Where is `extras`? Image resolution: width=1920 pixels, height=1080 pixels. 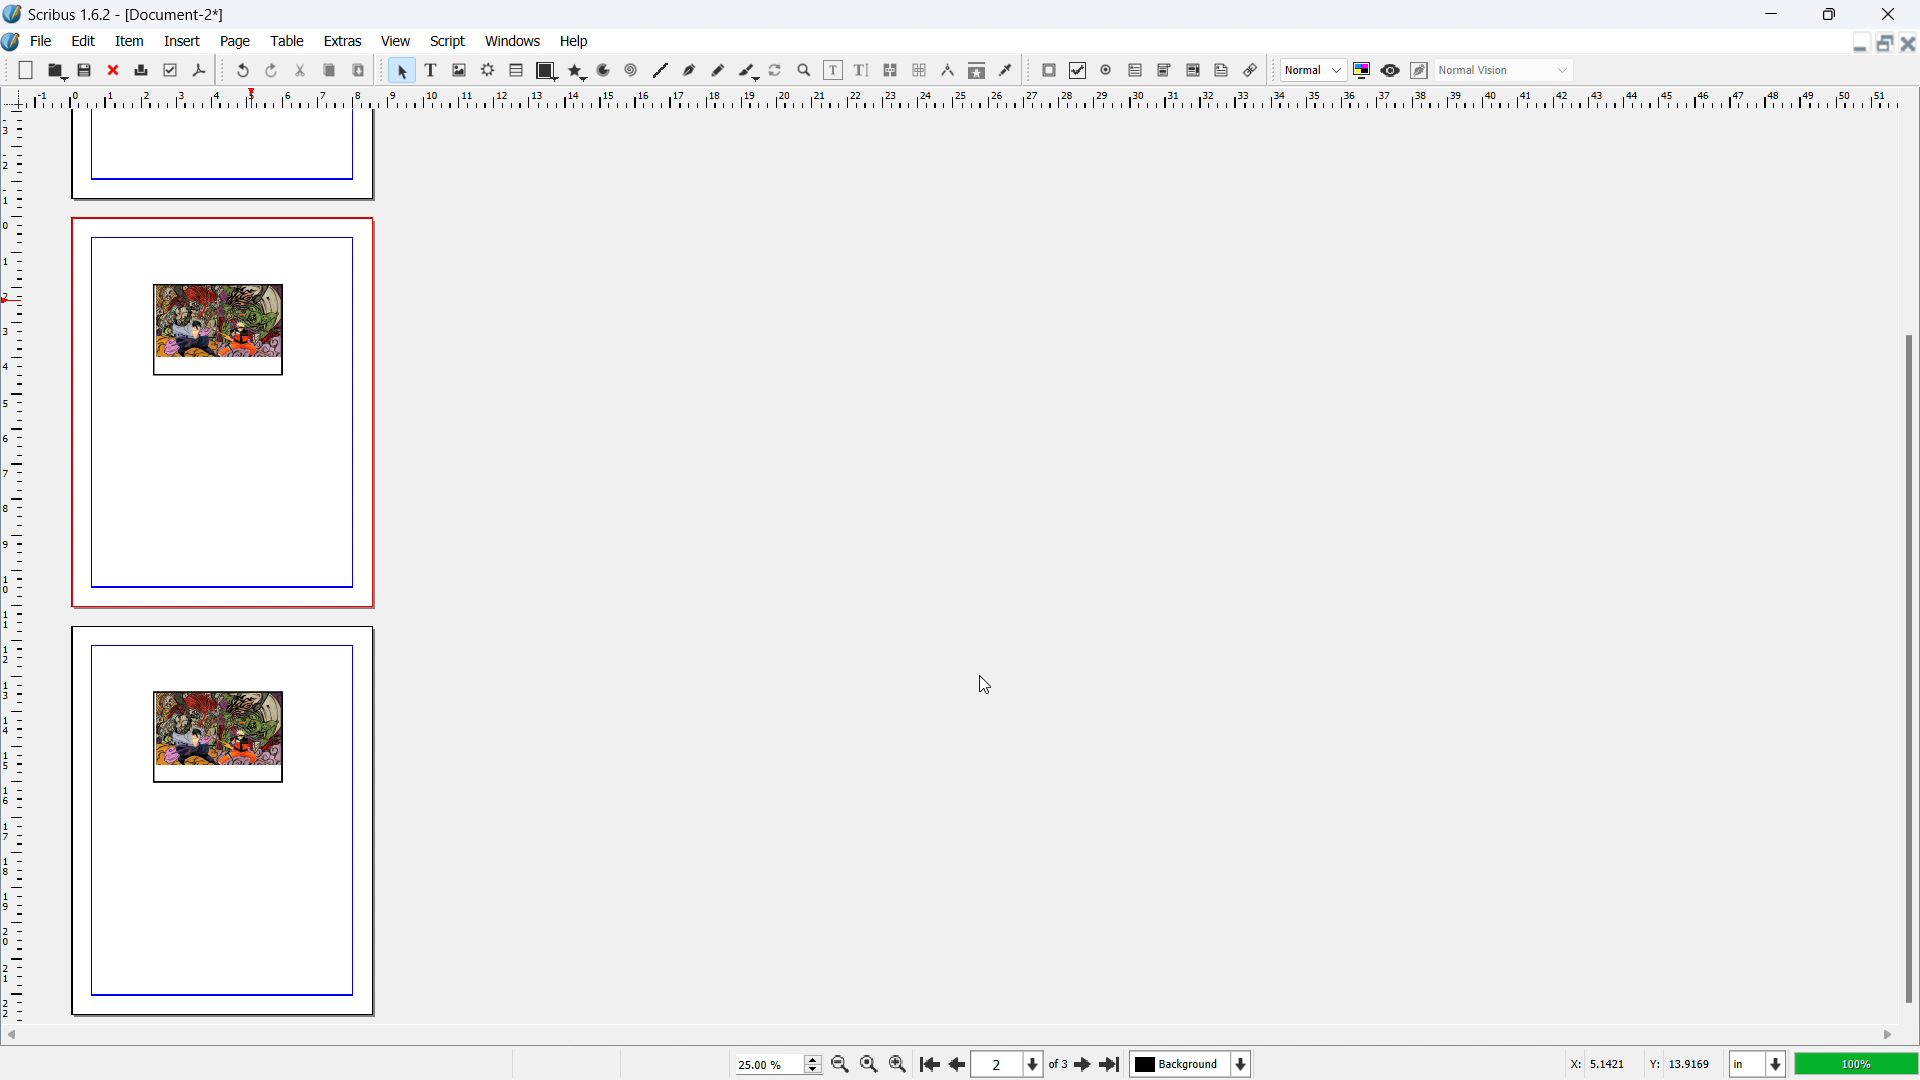 extras is located at coordinates (344, 41).